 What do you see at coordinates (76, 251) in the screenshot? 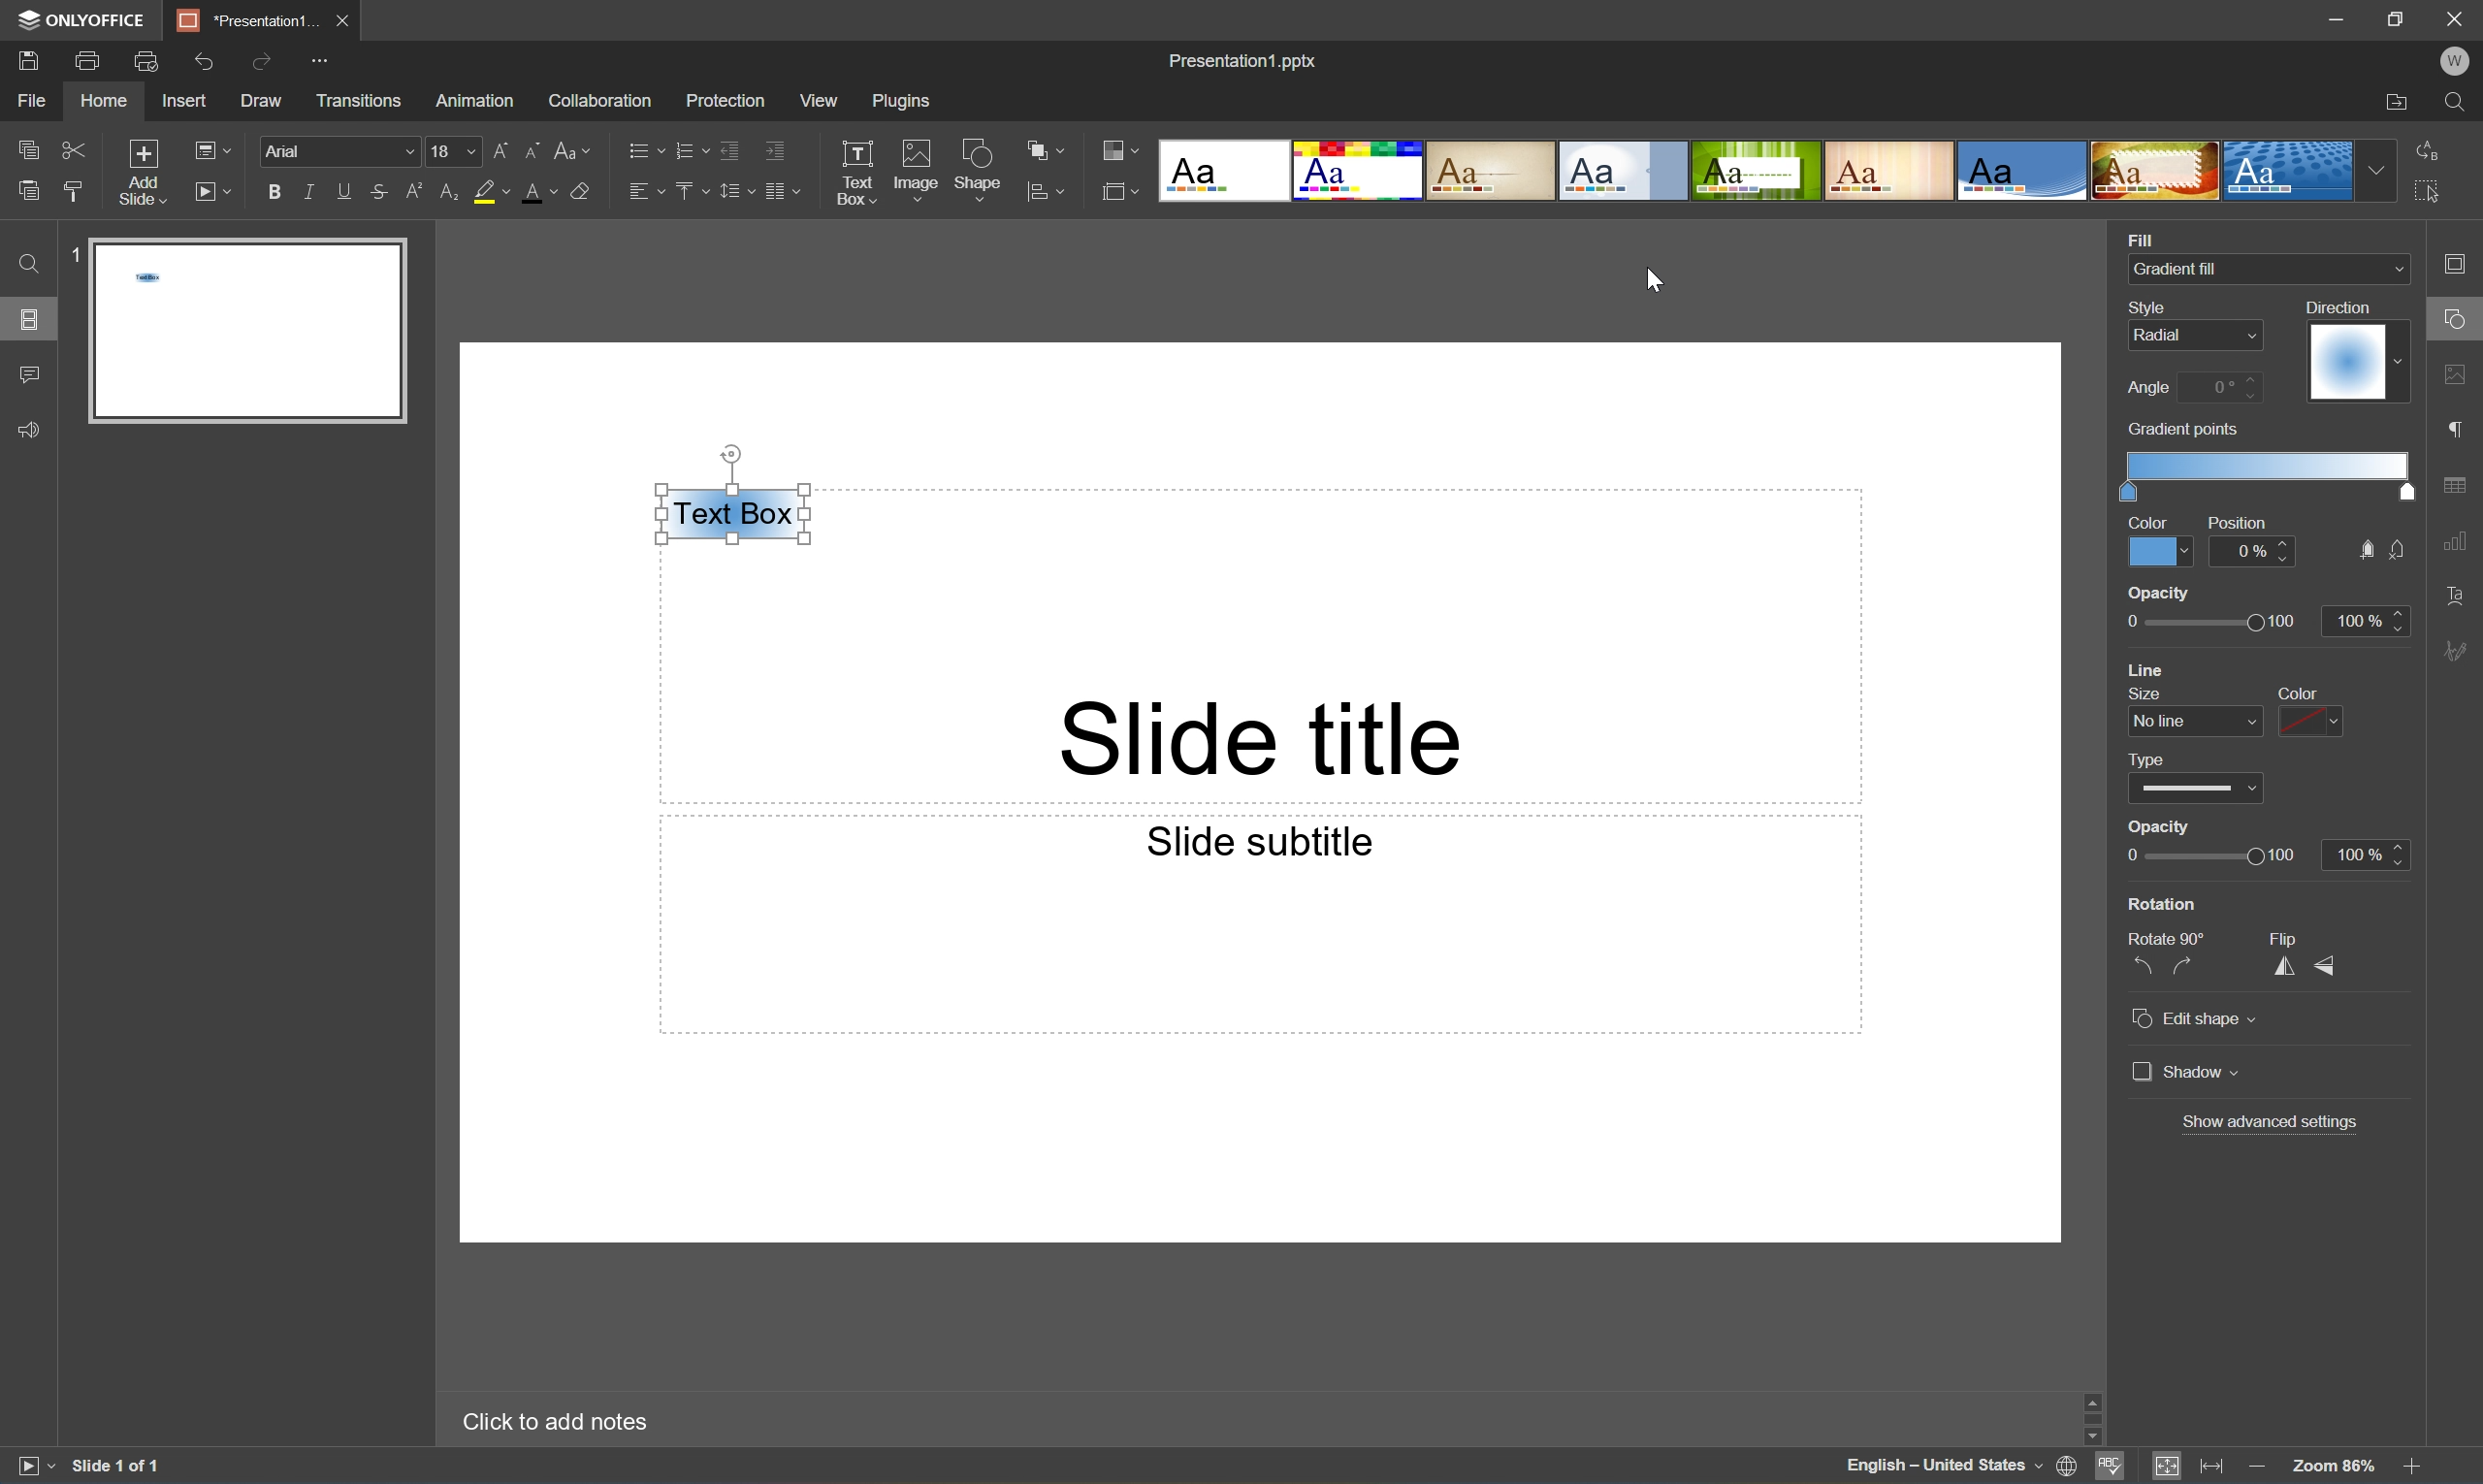
I see `1` at bounding box center [76, 251].